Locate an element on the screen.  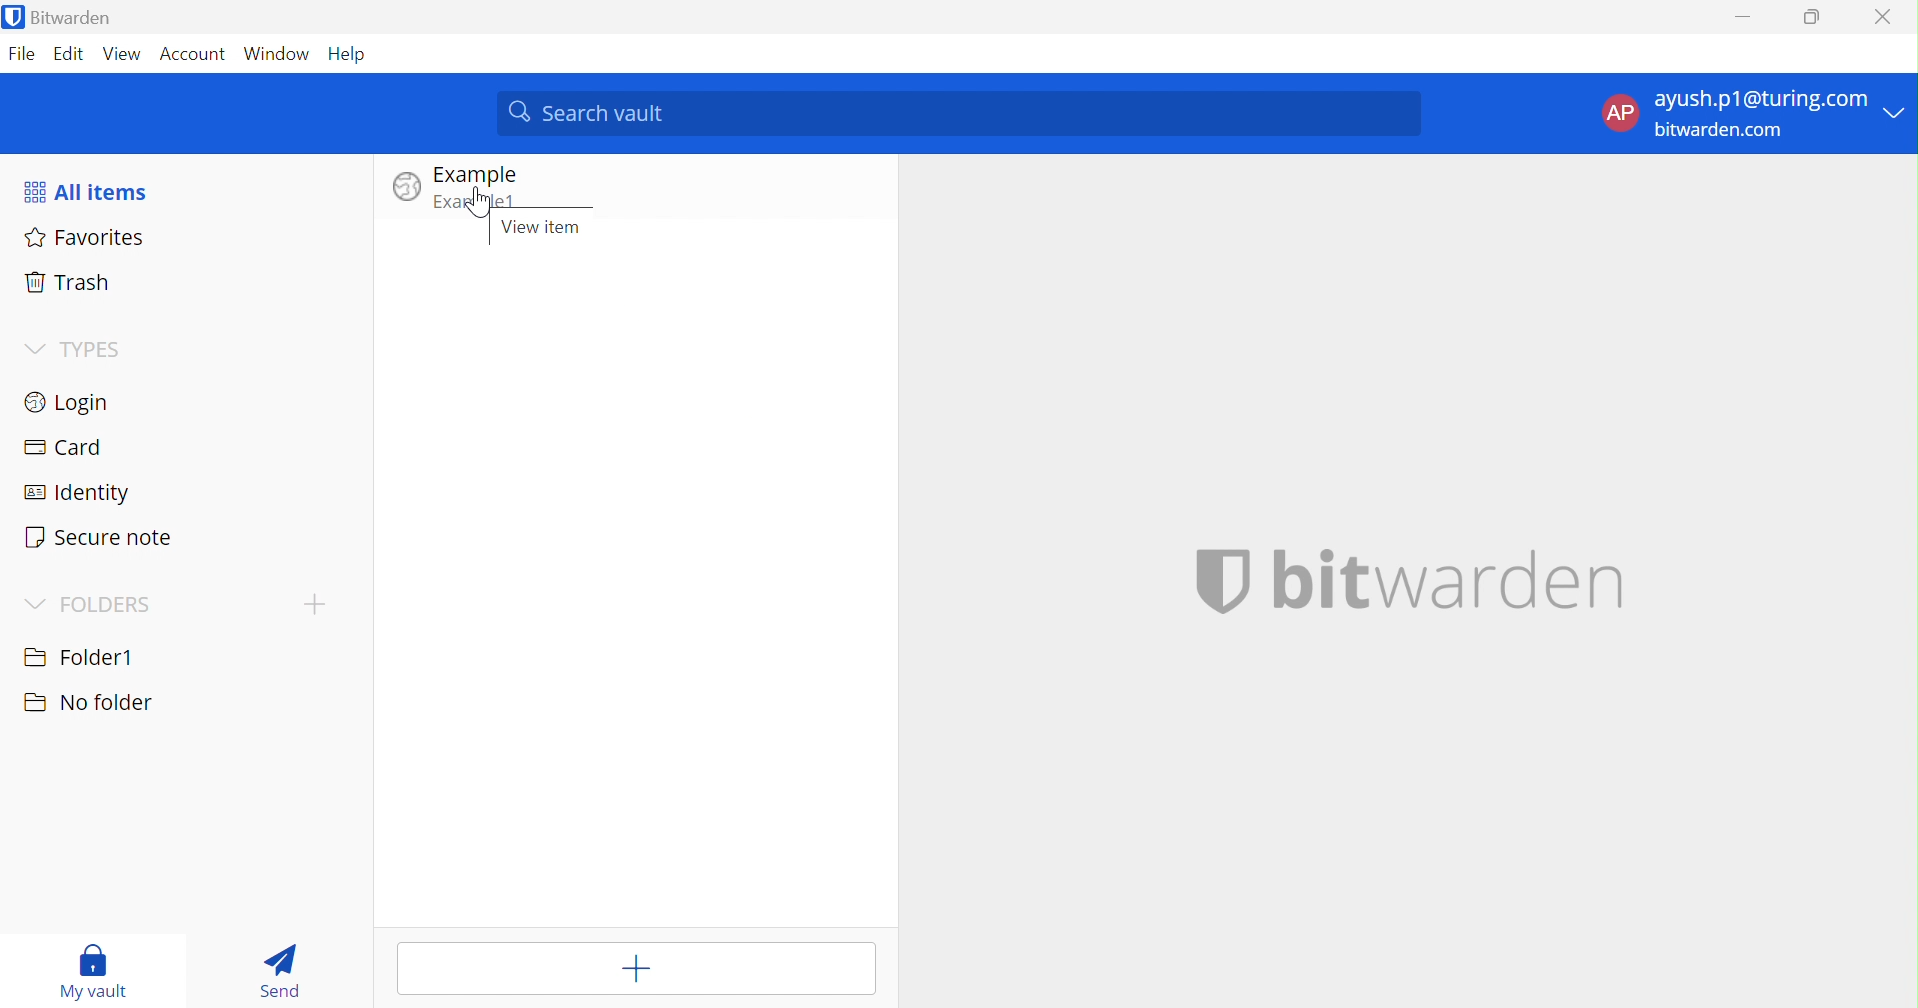
Help is located at coordinates (349, 53).